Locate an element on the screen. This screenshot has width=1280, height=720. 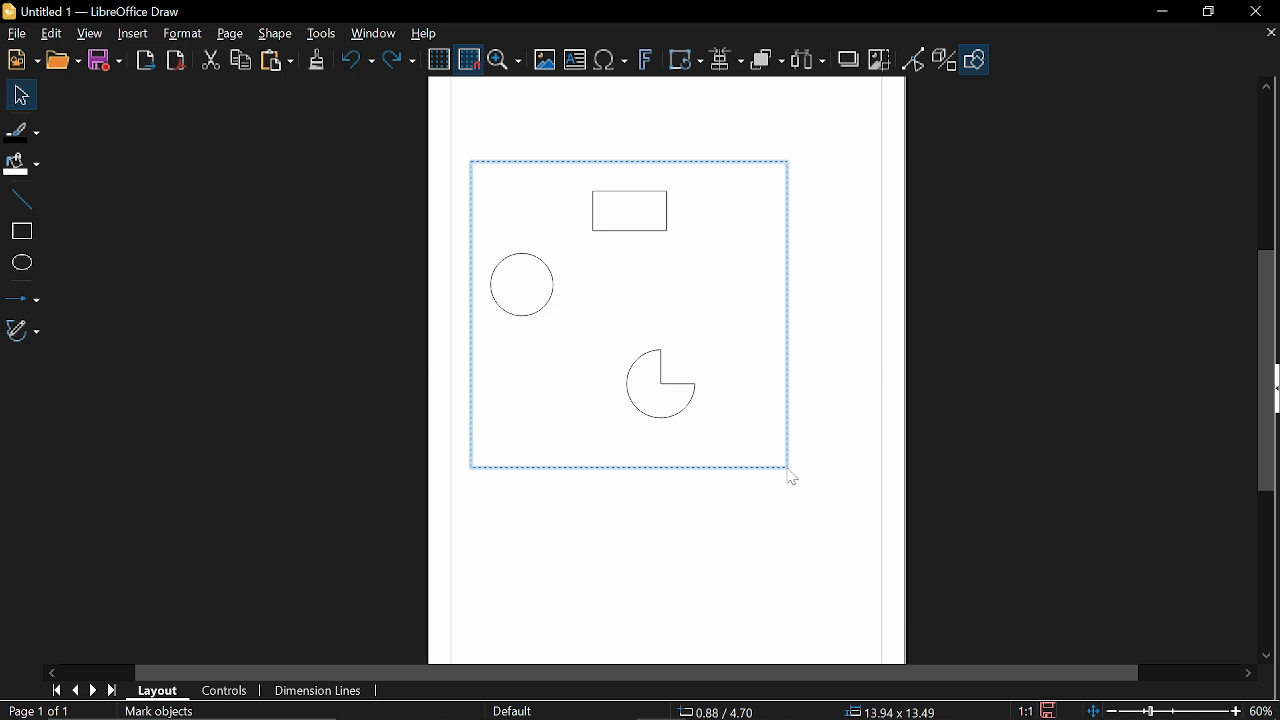
Toggle point of view is located at coordinates (913, 59).